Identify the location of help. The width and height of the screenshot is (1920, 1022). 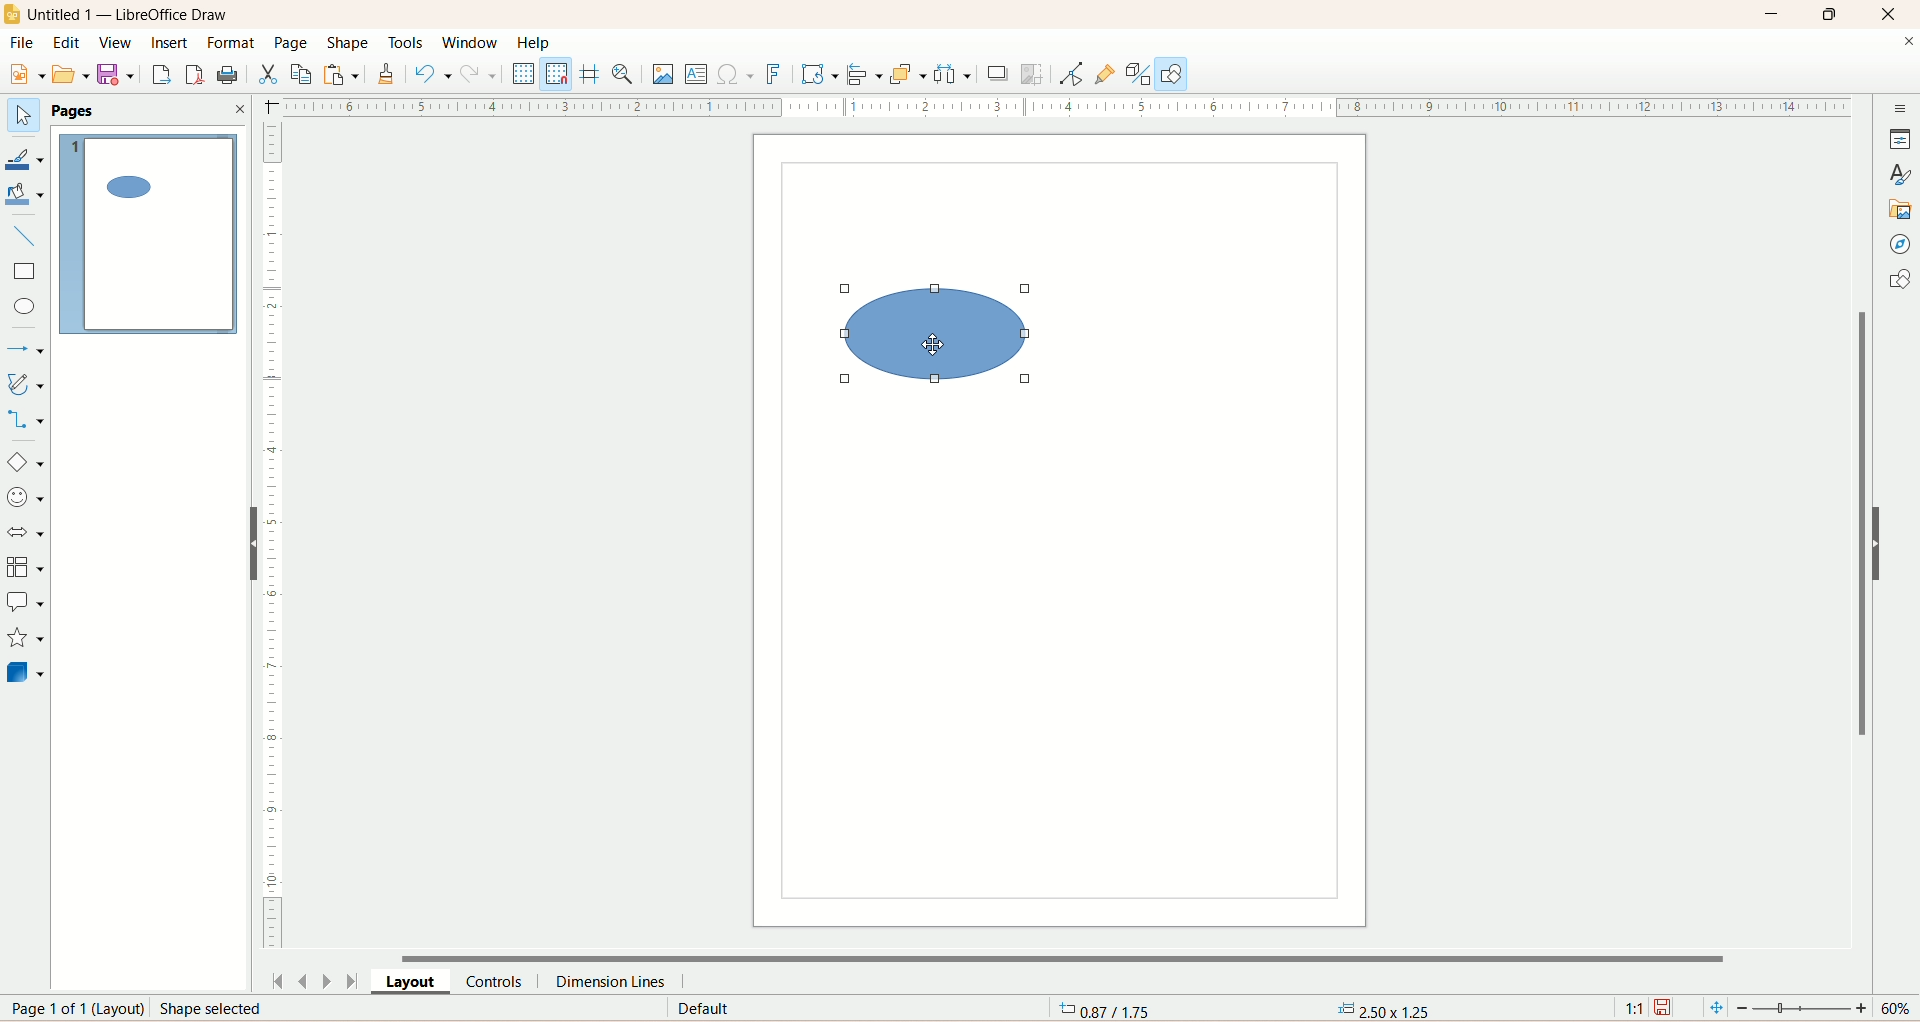
(538, 45).